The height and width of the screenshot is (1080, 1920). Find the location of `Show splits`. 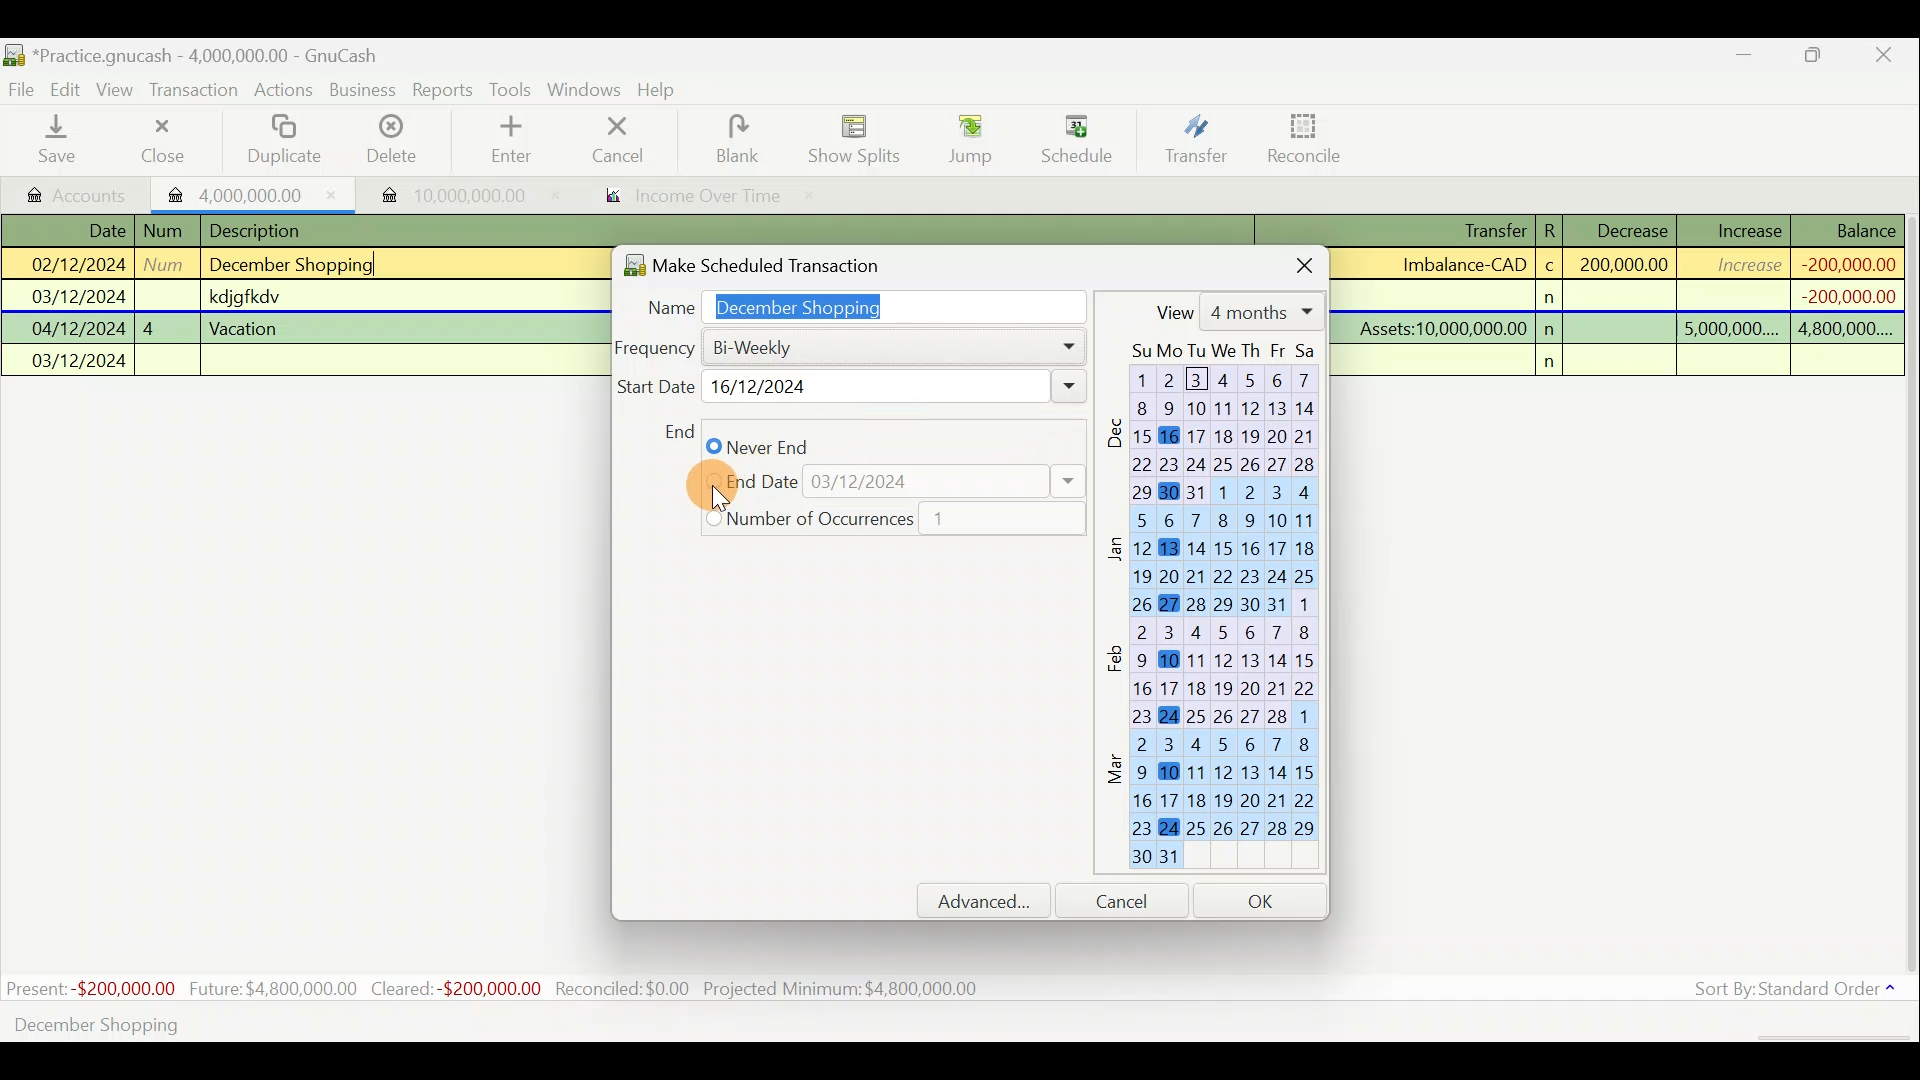

Show splits is located at coordinates (860, 138).